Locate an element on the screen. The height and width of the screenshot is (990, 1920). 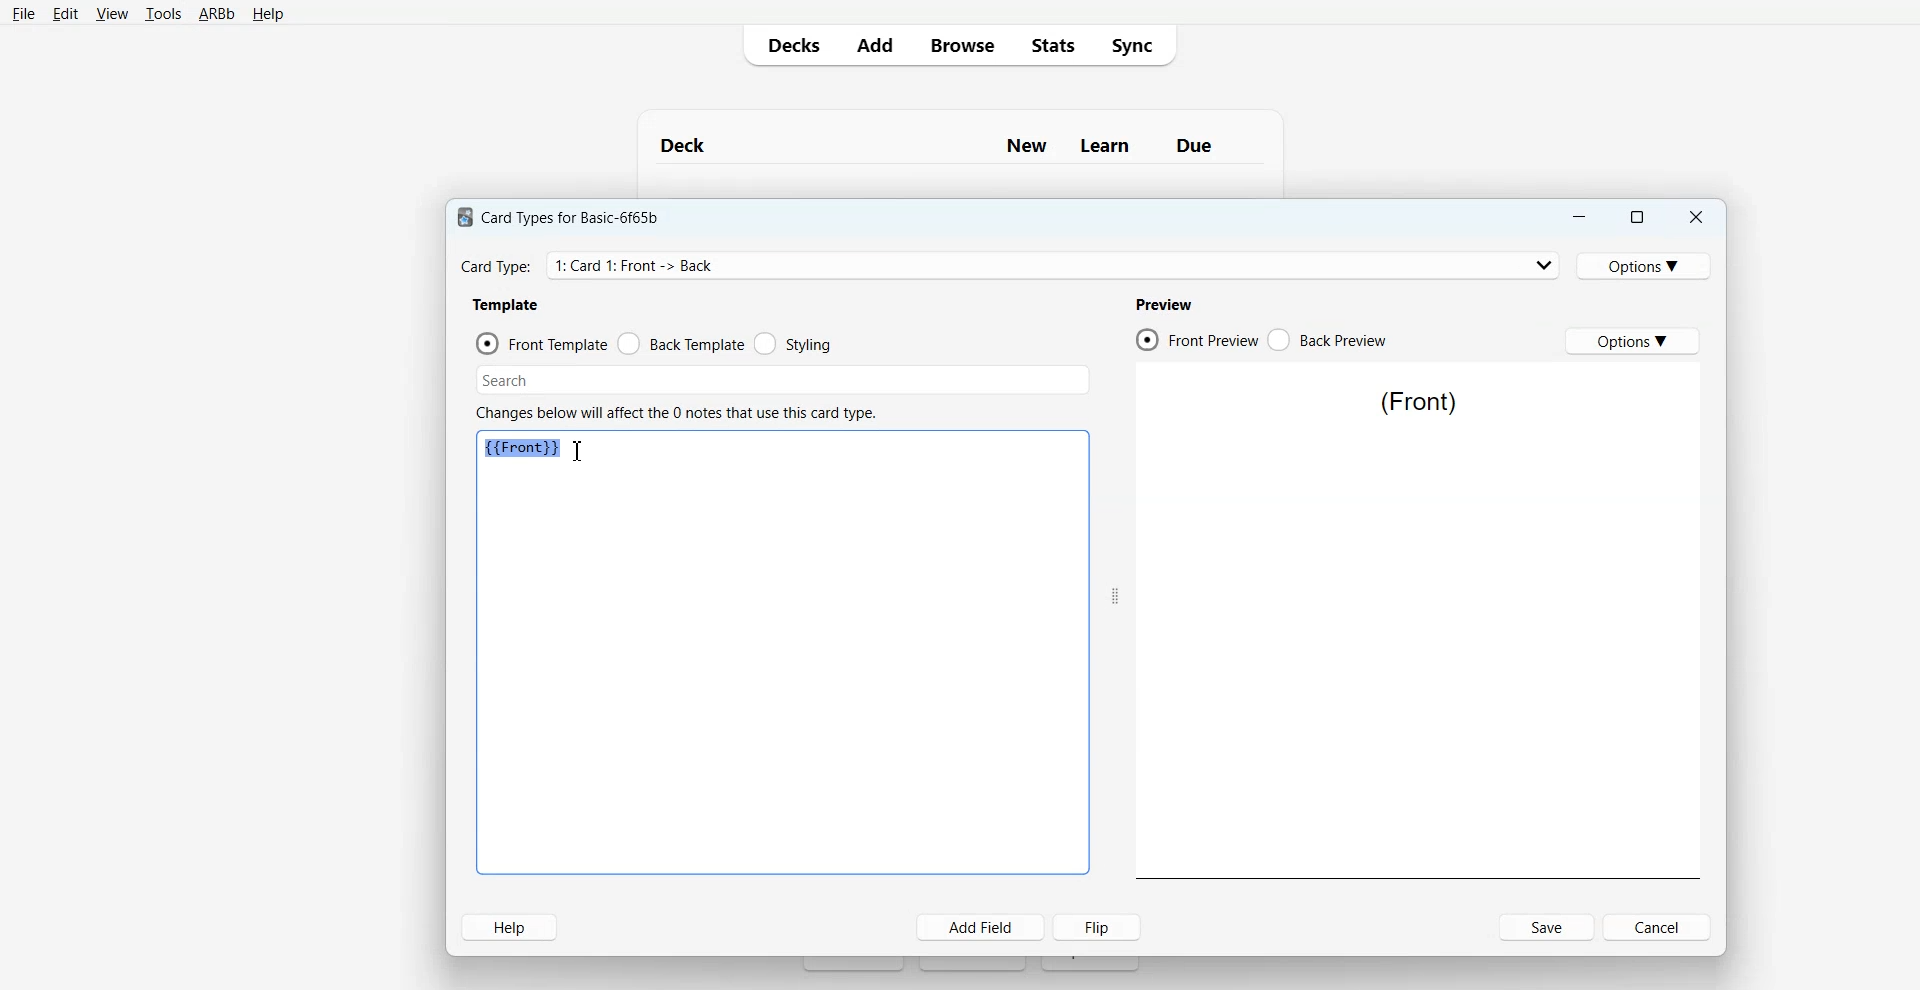
Text 3 is located at coordinates (678, 412).